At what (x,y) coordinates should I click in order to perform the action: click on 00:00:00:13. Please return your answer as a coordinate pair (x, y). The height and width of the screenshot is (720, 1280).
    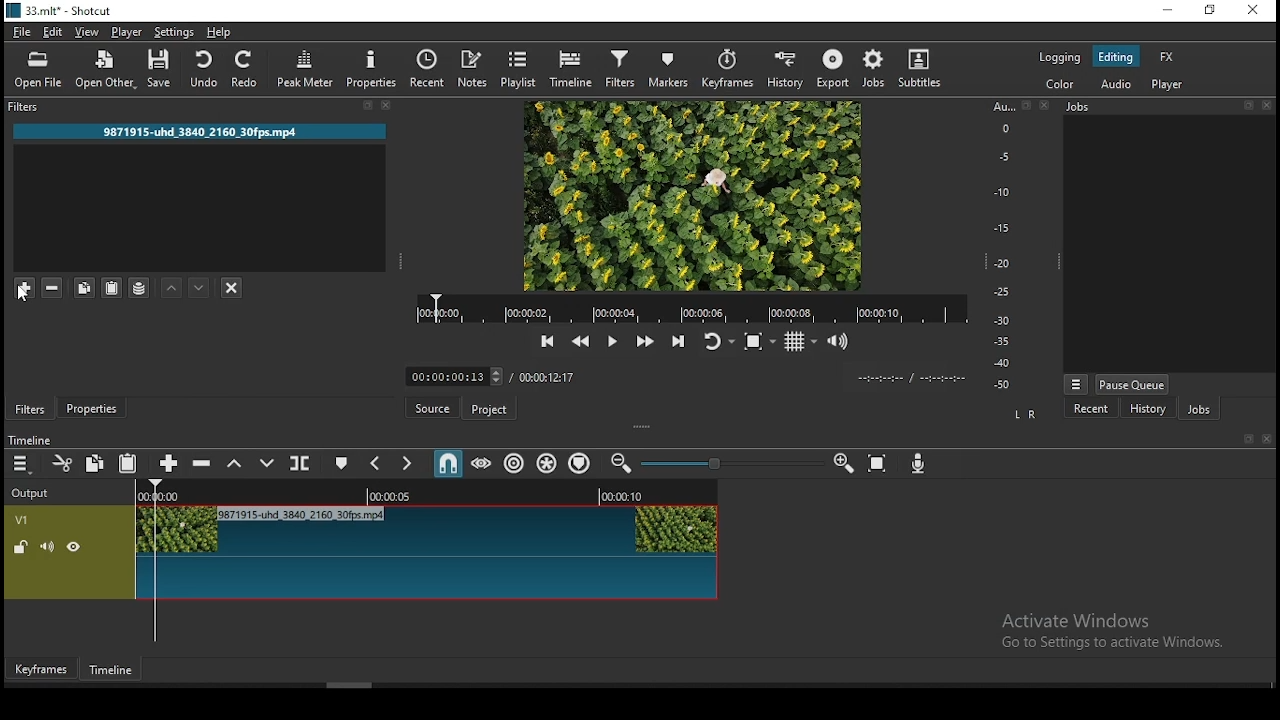
    Looking at the image, I should click on (447, 375).